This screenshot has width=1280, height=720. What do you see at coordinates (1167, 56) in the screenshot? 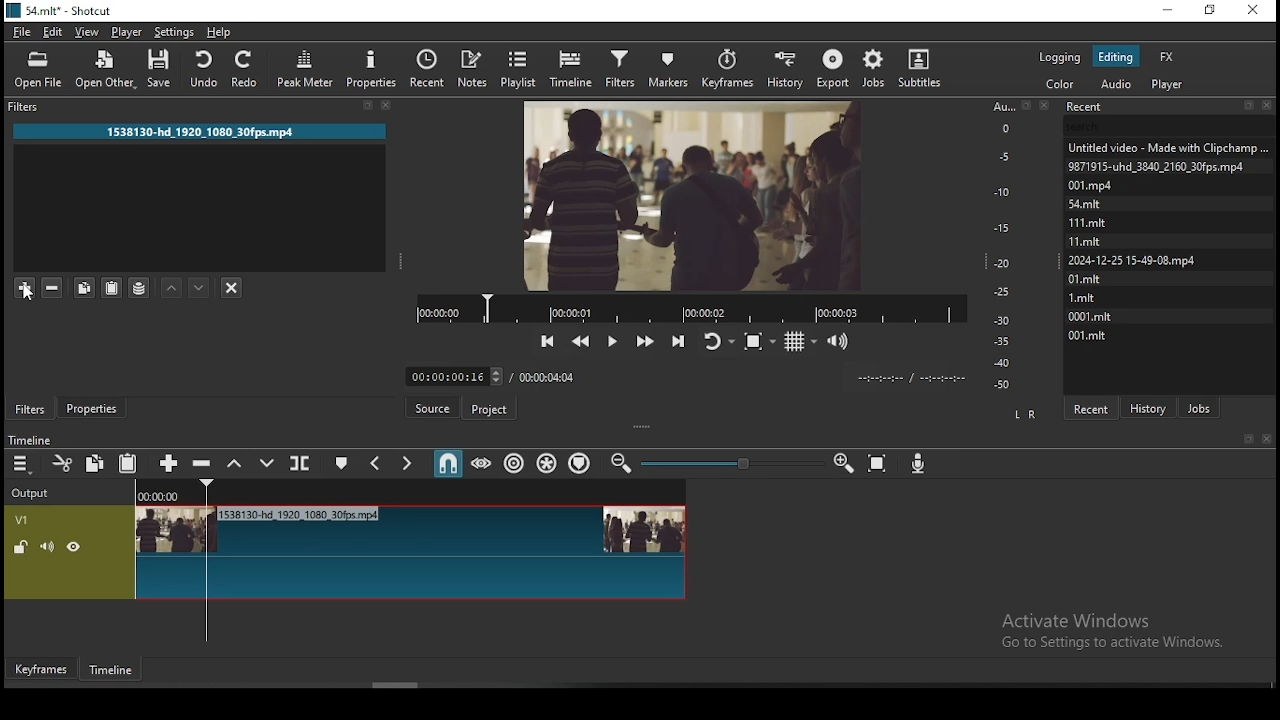
I see `fx` at bounding box center [1167, 56].